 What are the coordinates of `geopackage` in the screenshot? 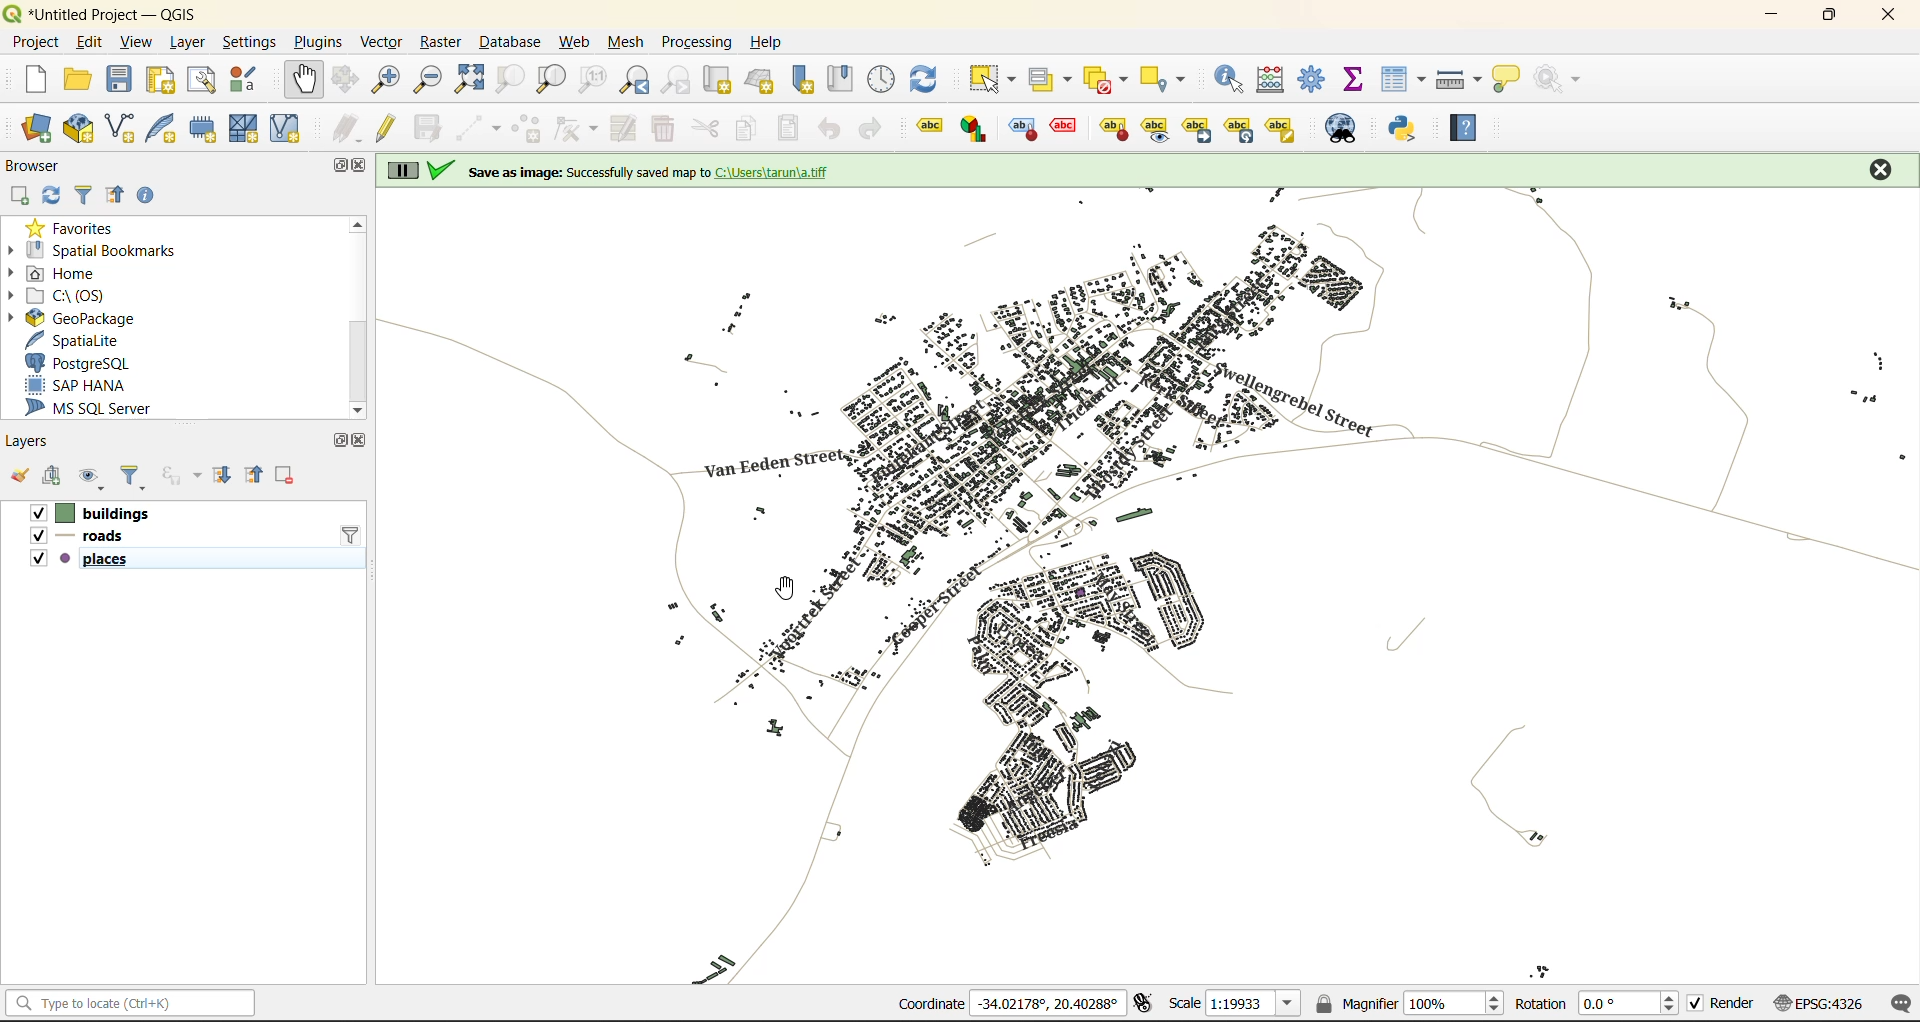 It's located at (77, 320).